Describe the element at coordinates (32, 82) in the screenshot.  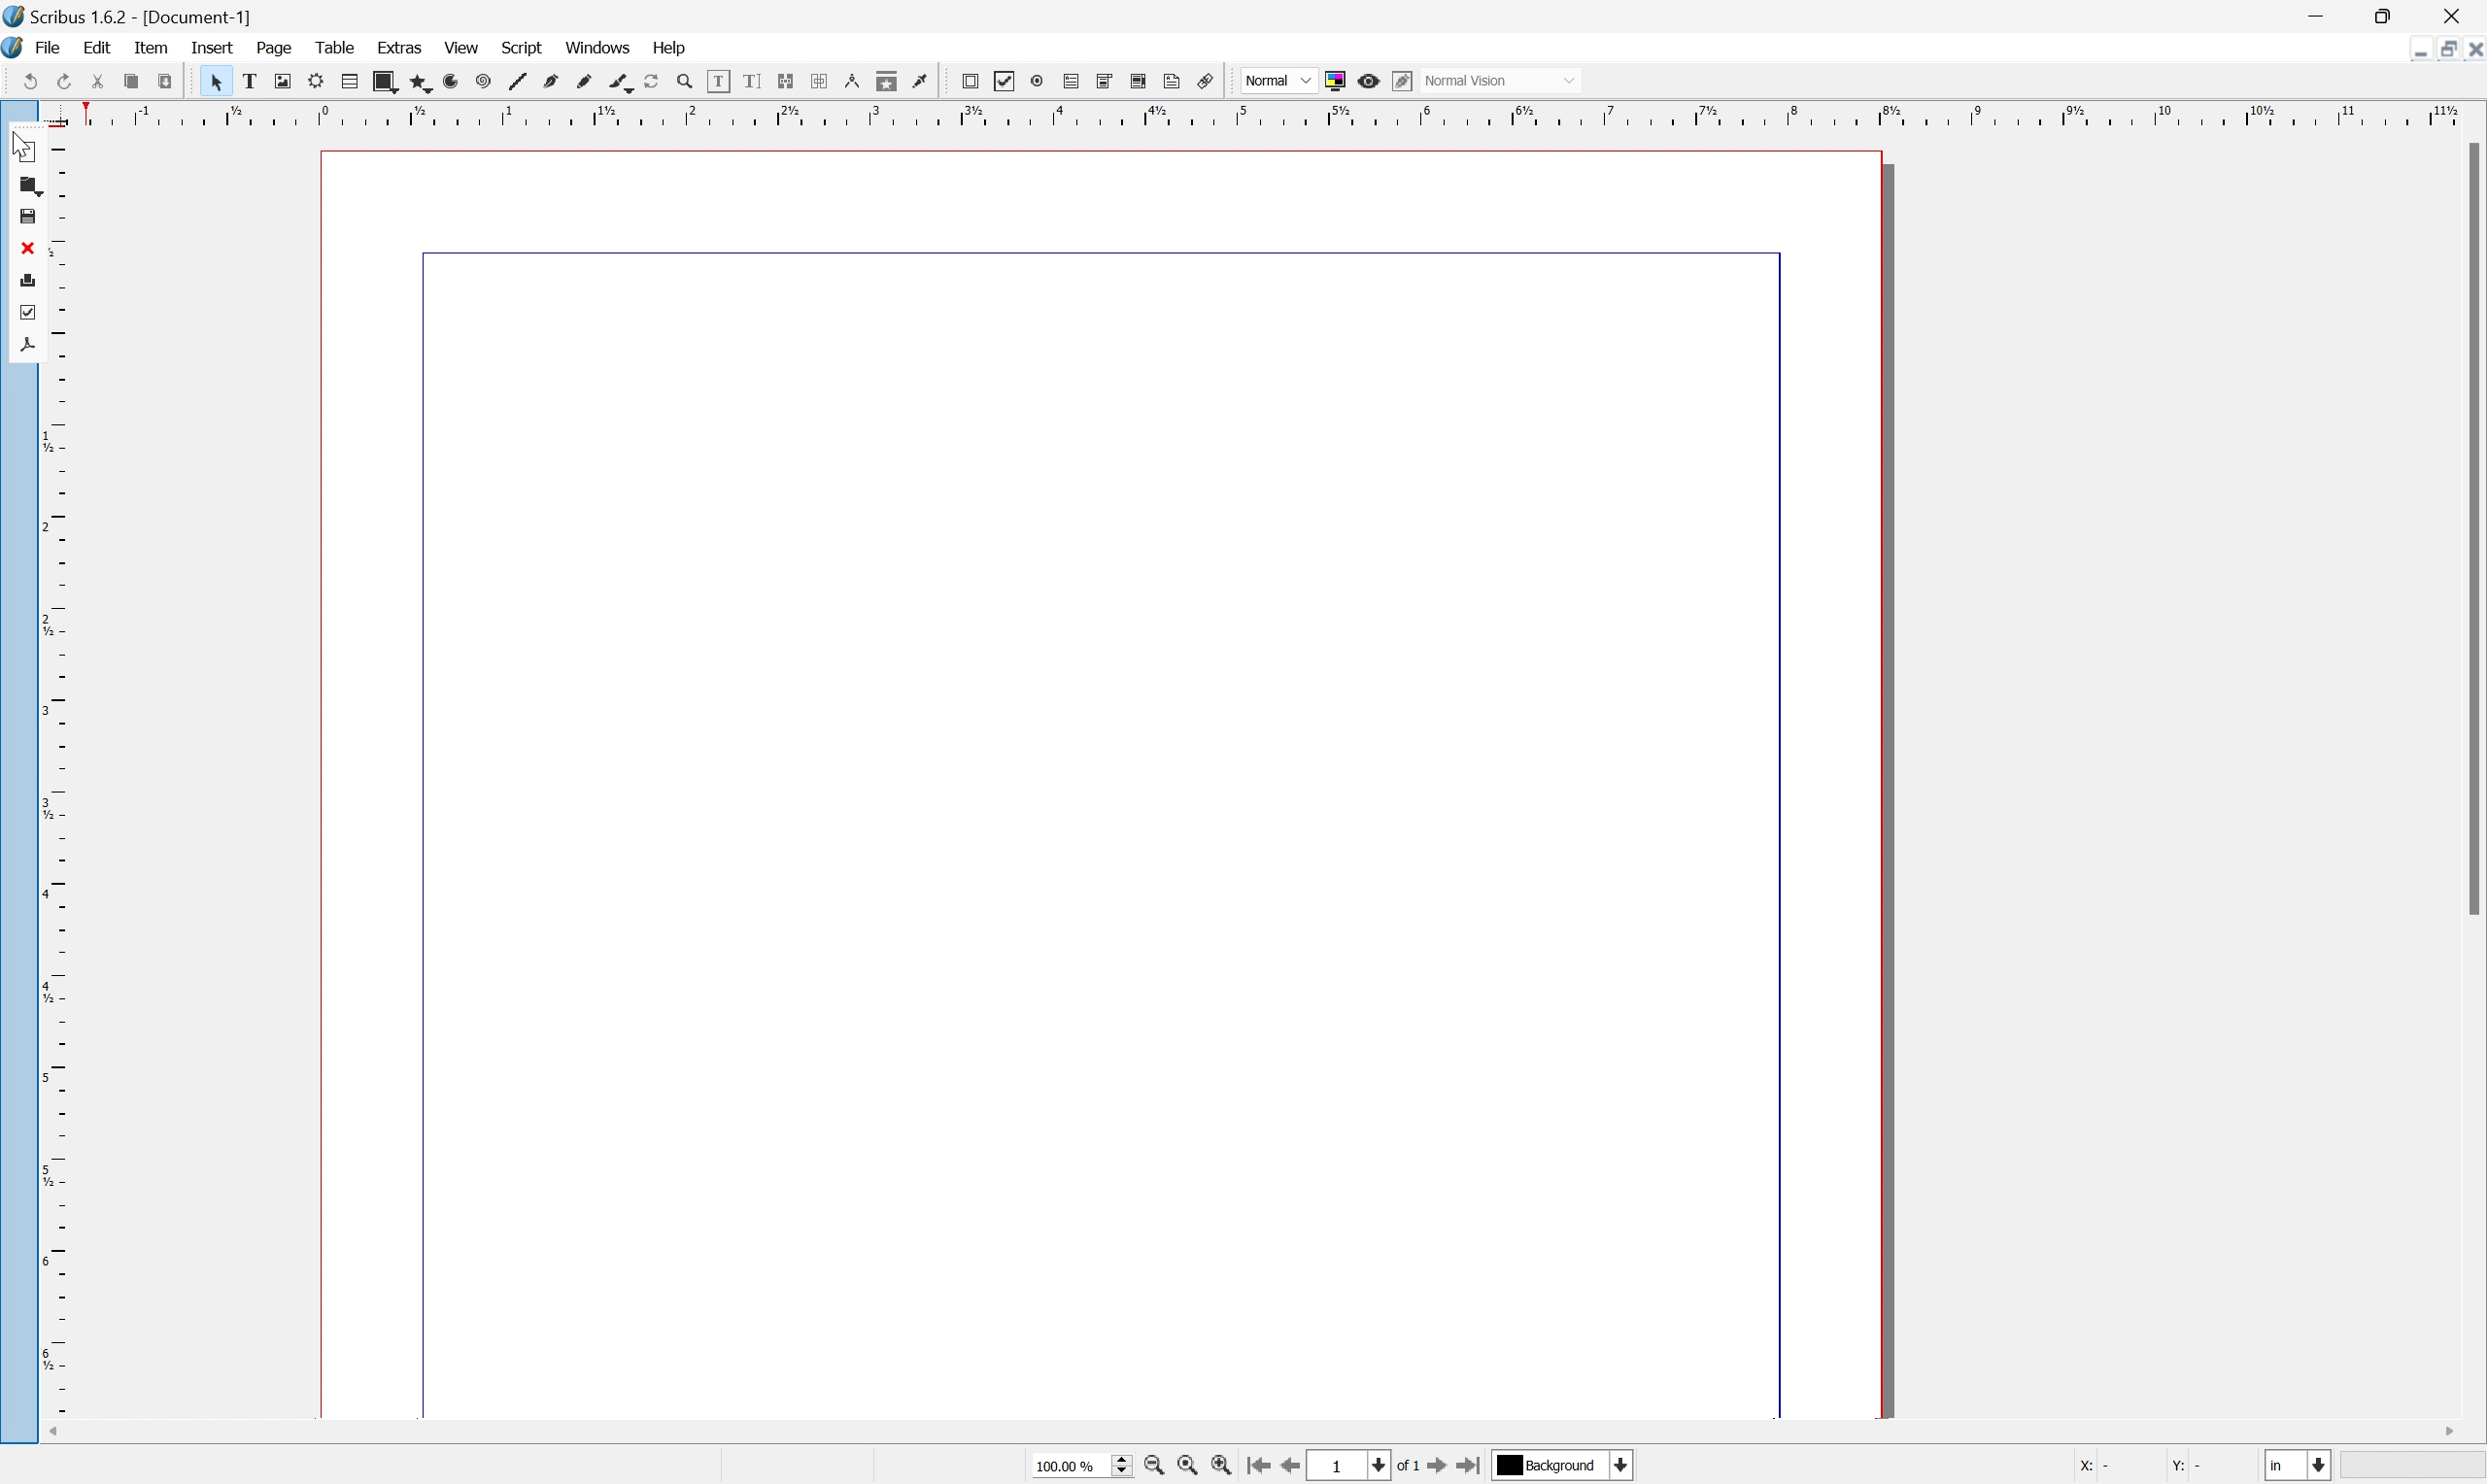
I see `new` at that location.